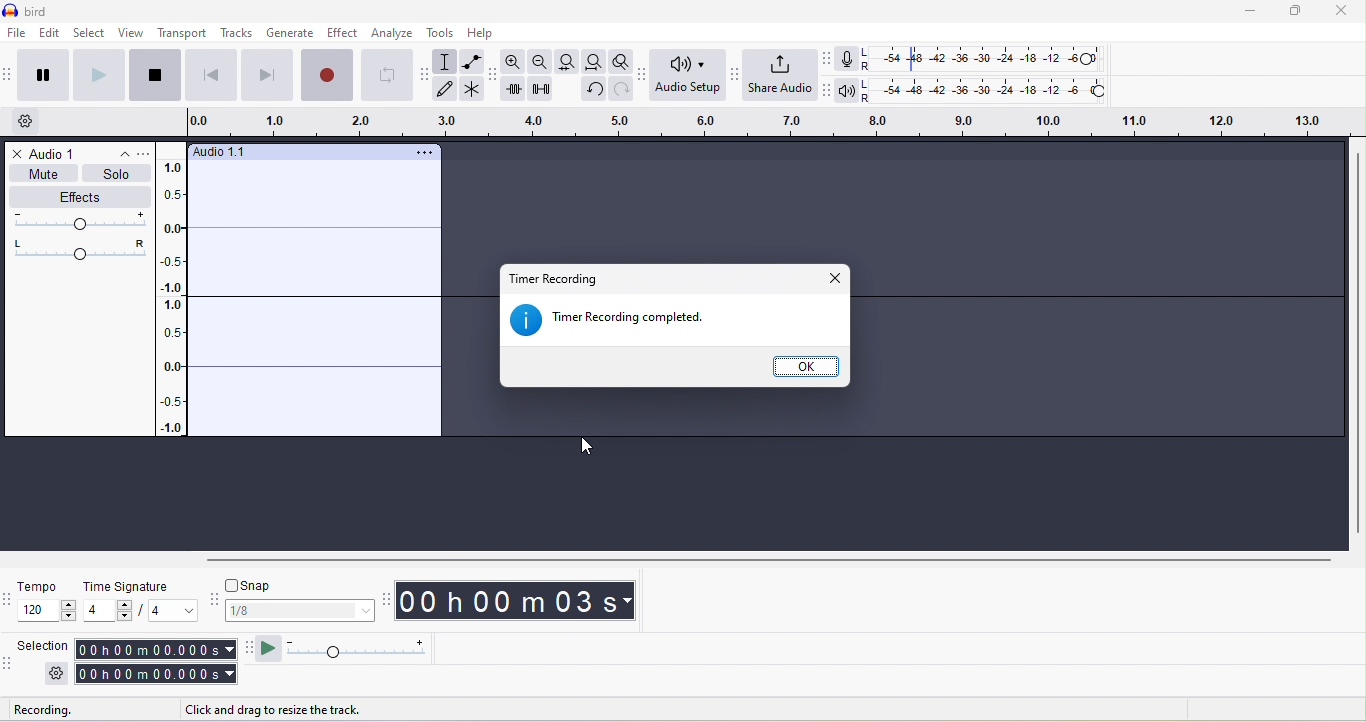  What do you see at coordinates (835, 277) in the screenshot?
I see `close` at bounding box center [835, 277].